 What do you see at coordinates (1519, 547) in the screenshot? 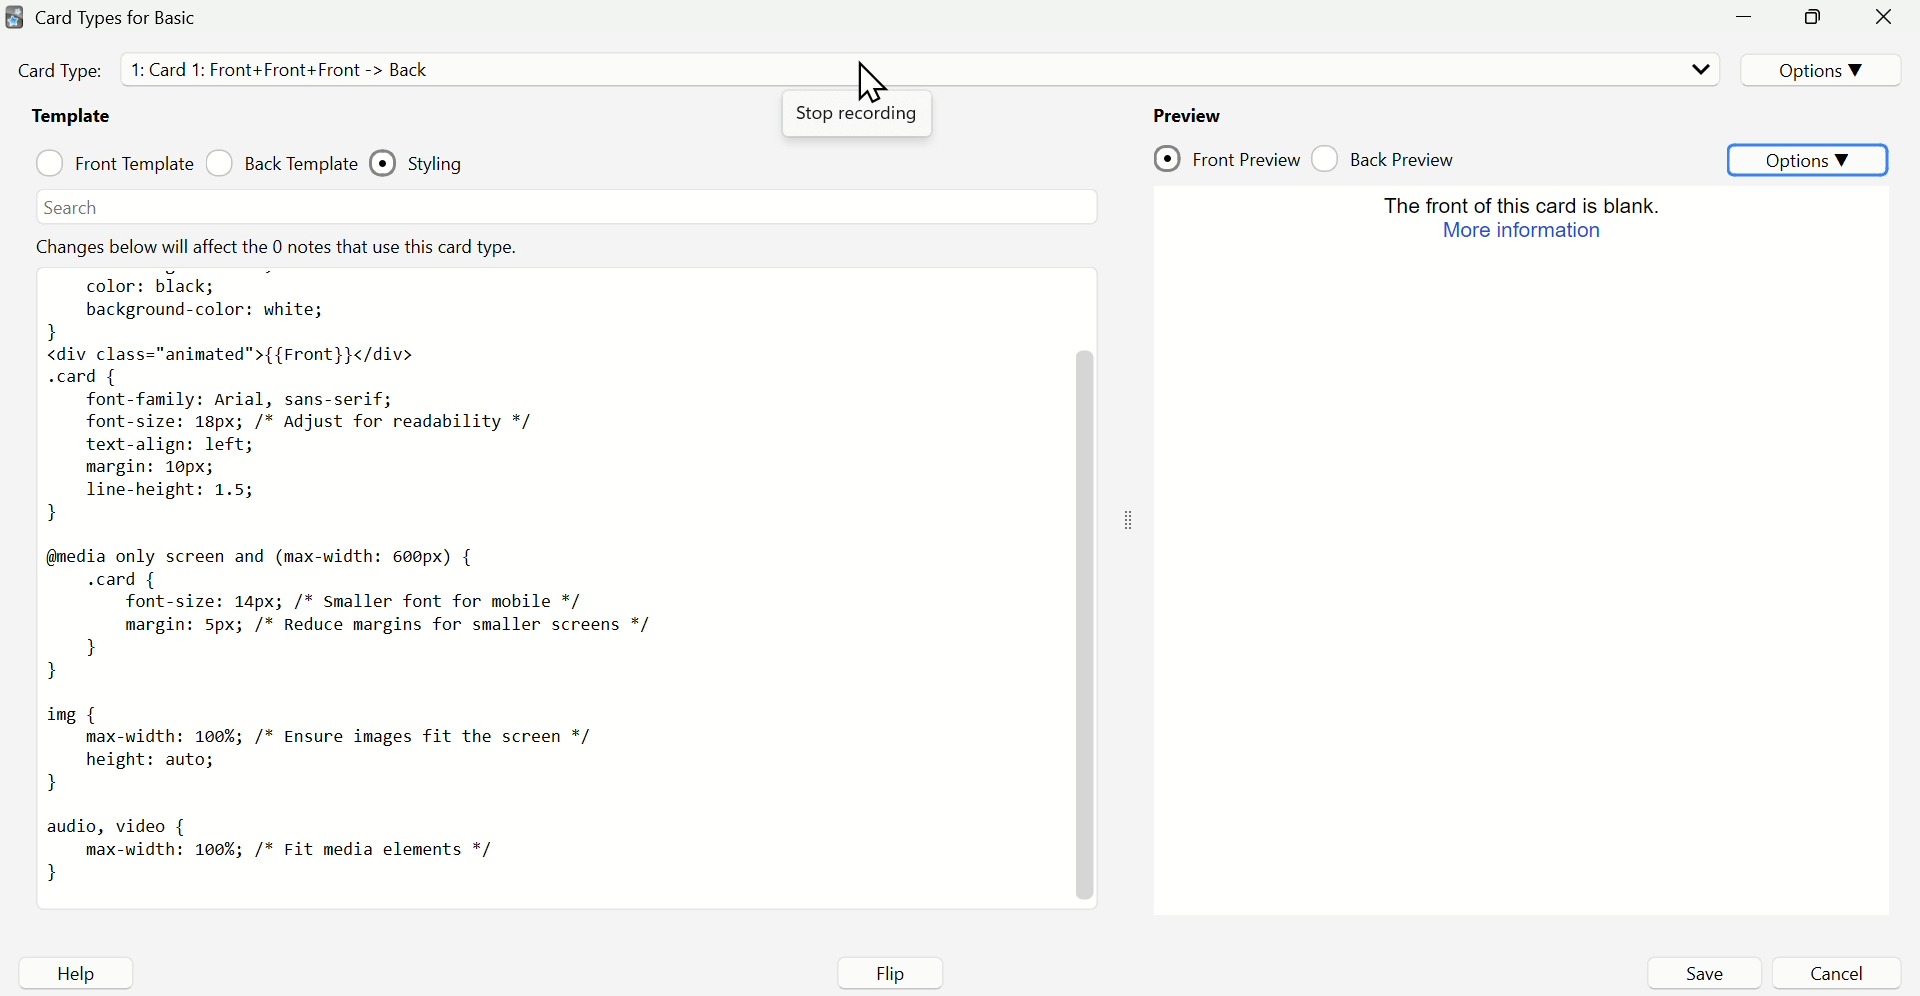
I see `Preview` at bounding box center [1519, 547].